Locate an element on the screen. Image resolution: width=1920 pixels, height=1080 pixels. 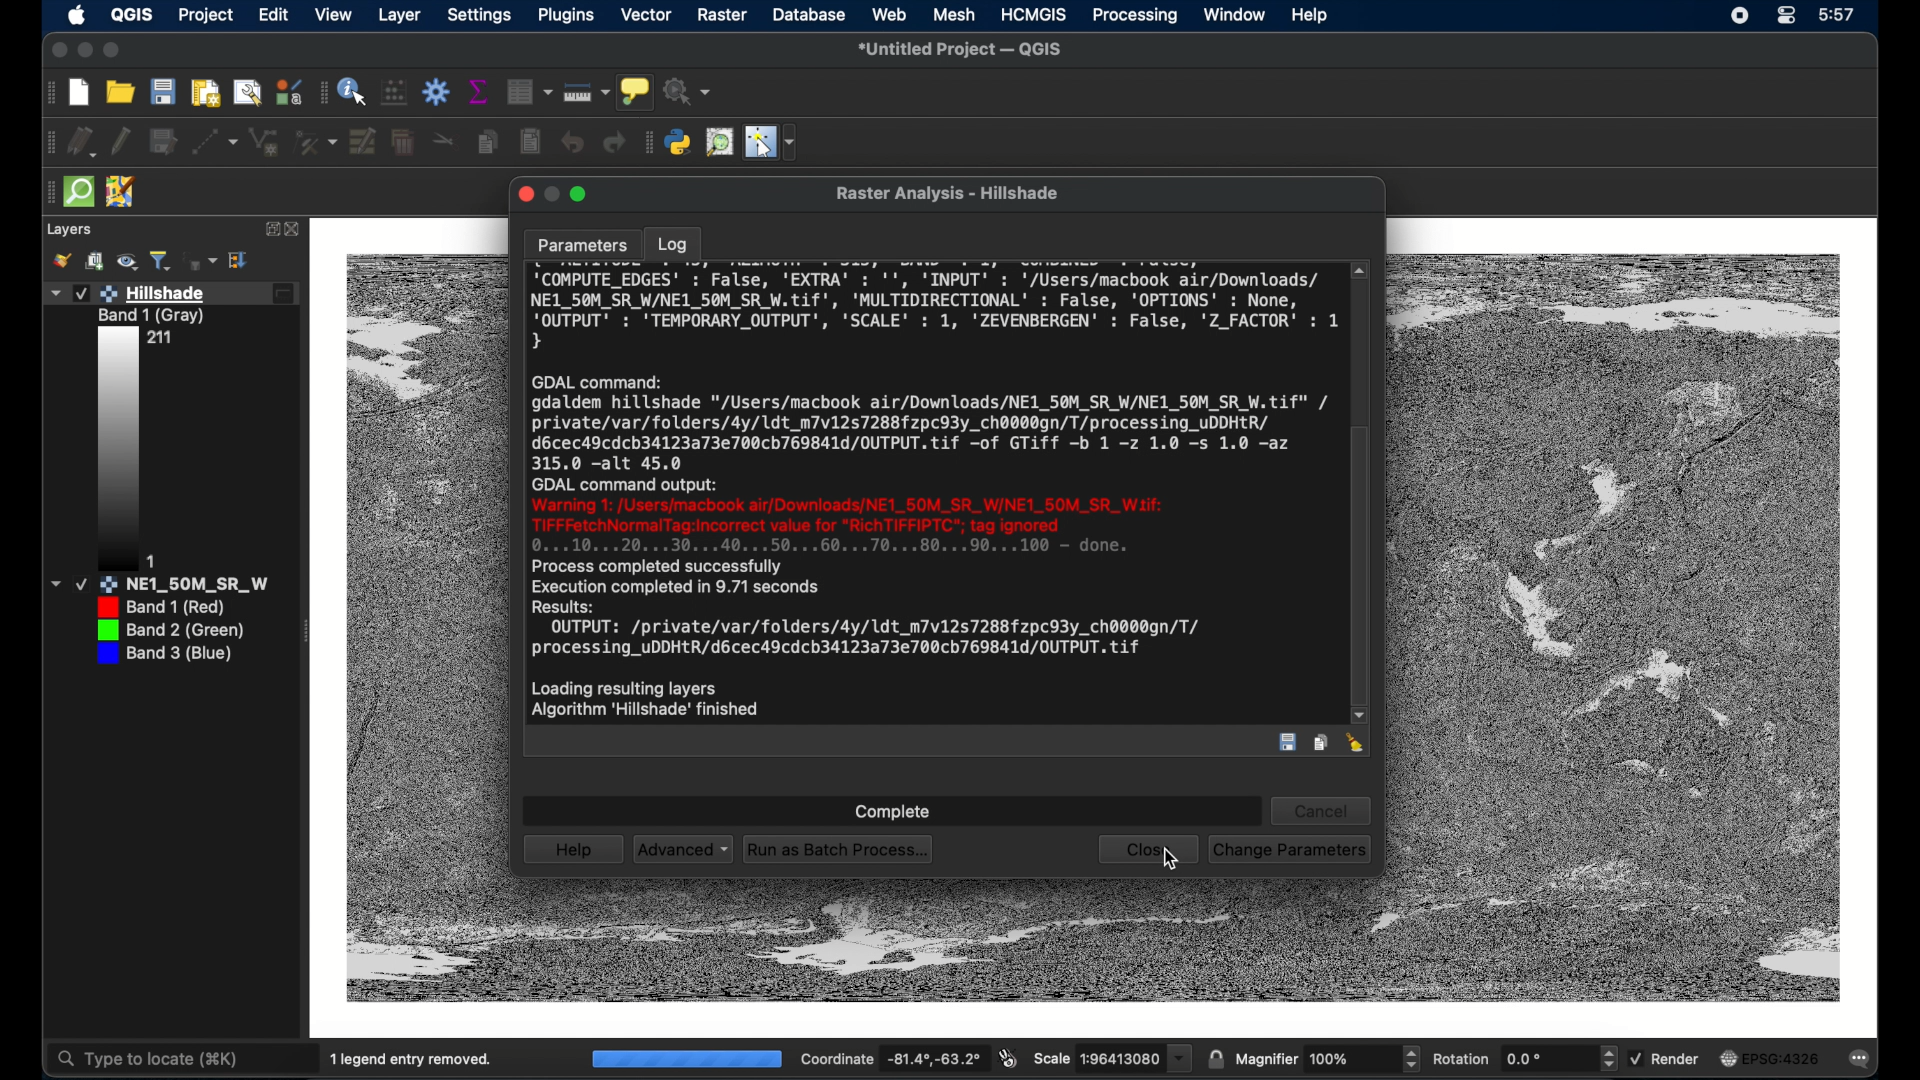
line string is located at coordinates (264, 142).